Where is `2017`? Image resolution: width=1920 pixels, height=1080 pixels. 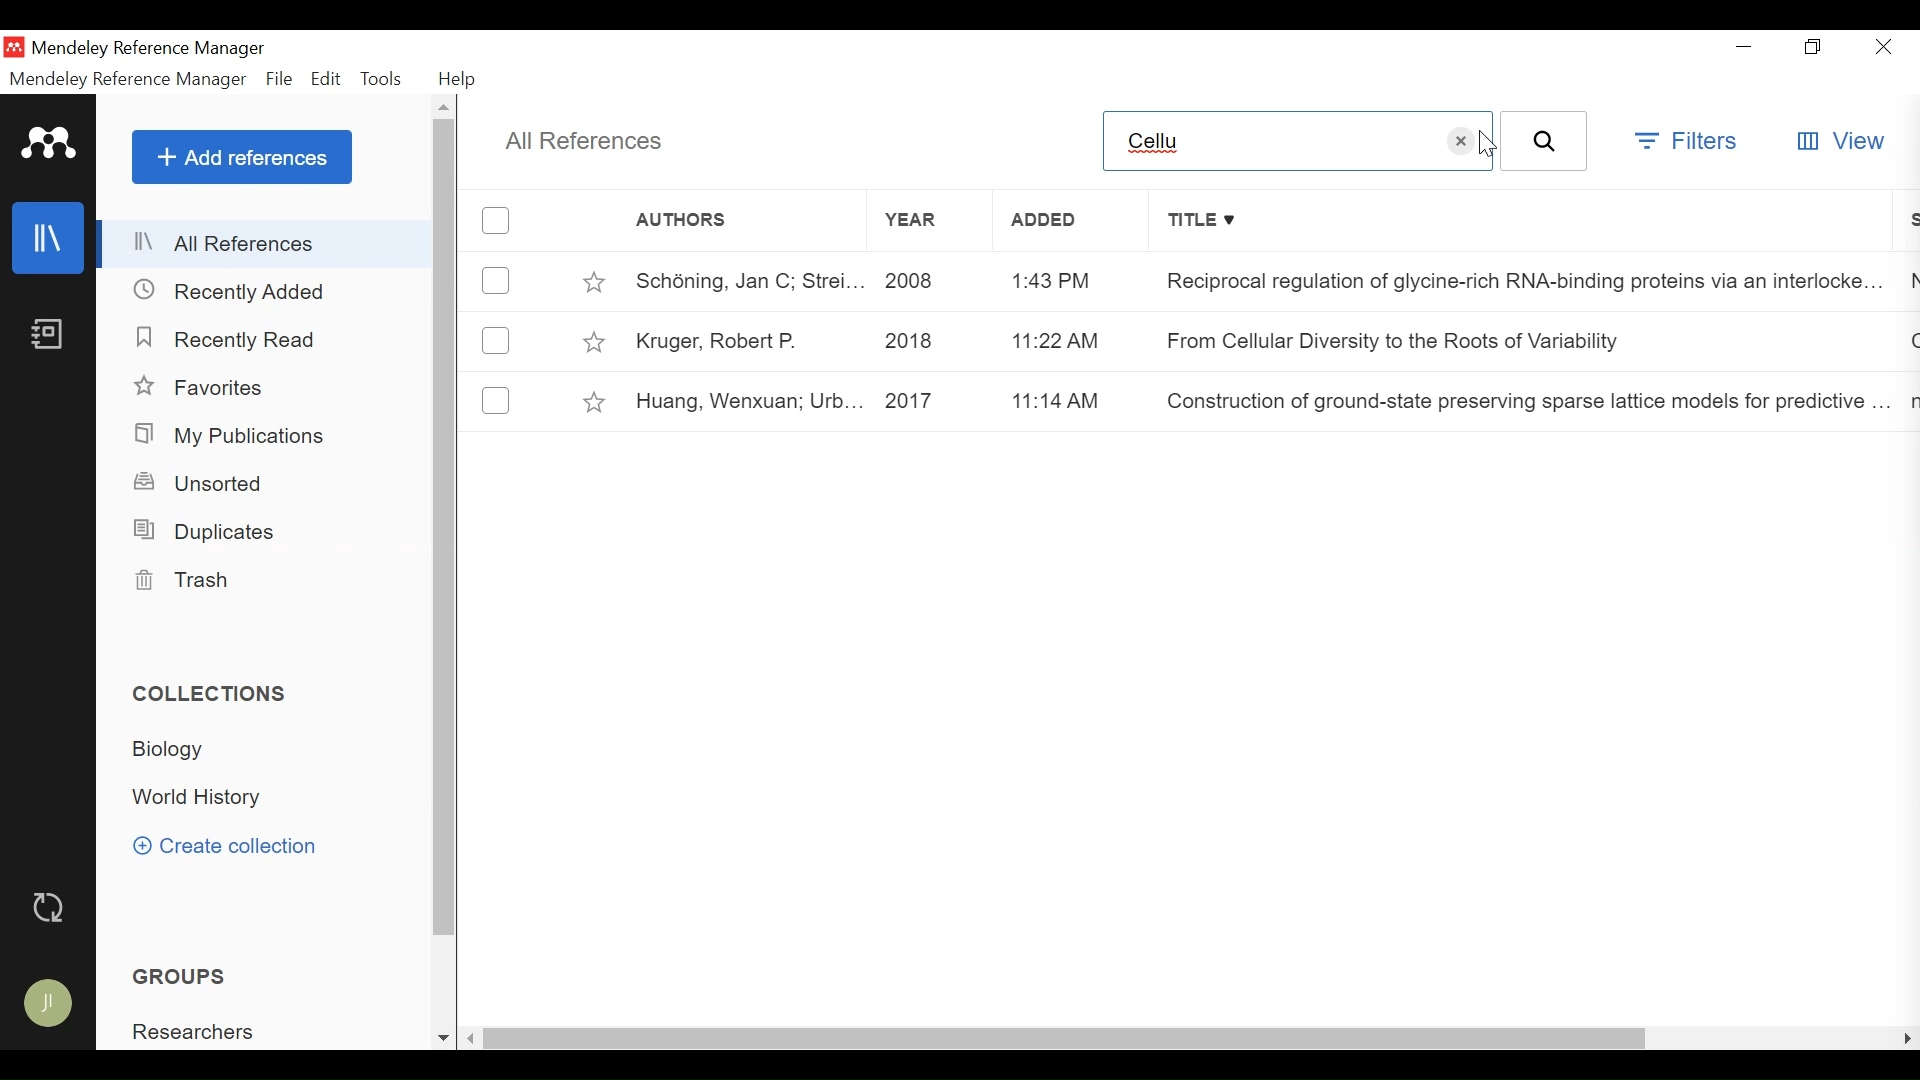
2017 is located at coordinates (932, 403).